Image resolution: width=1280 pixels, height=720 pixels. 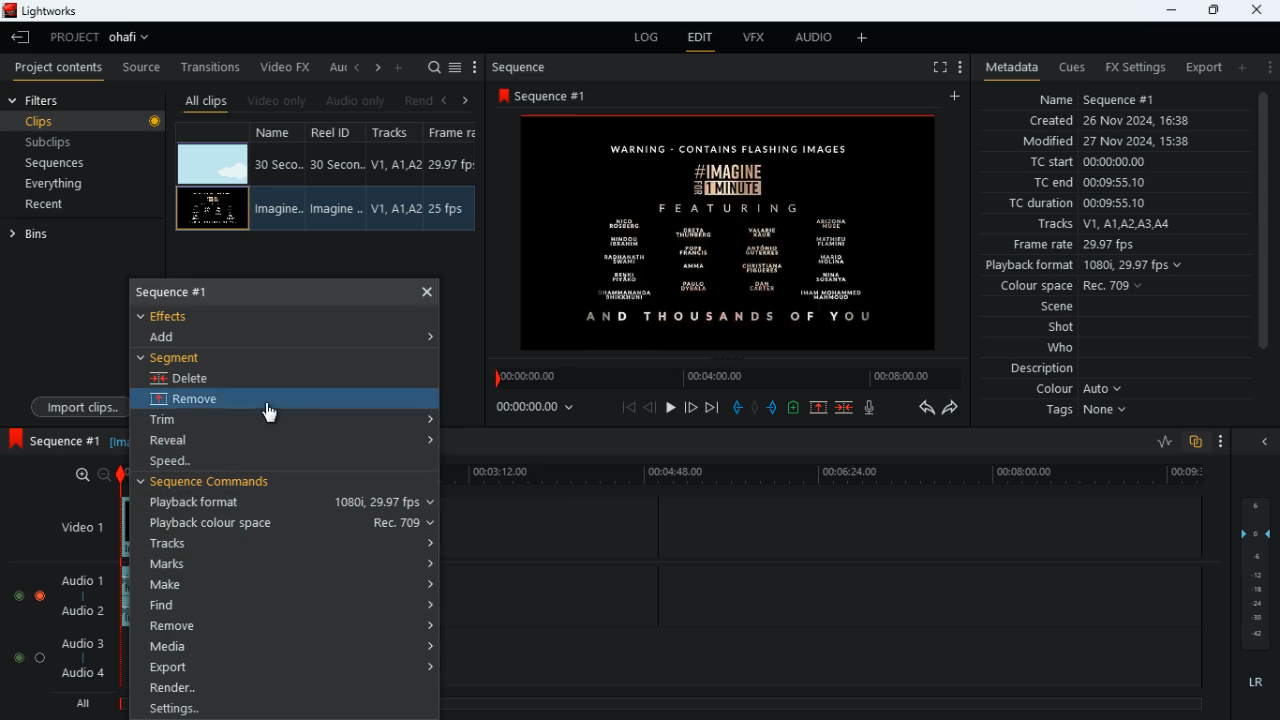 I want to click on all, so click(x=77, y=702).